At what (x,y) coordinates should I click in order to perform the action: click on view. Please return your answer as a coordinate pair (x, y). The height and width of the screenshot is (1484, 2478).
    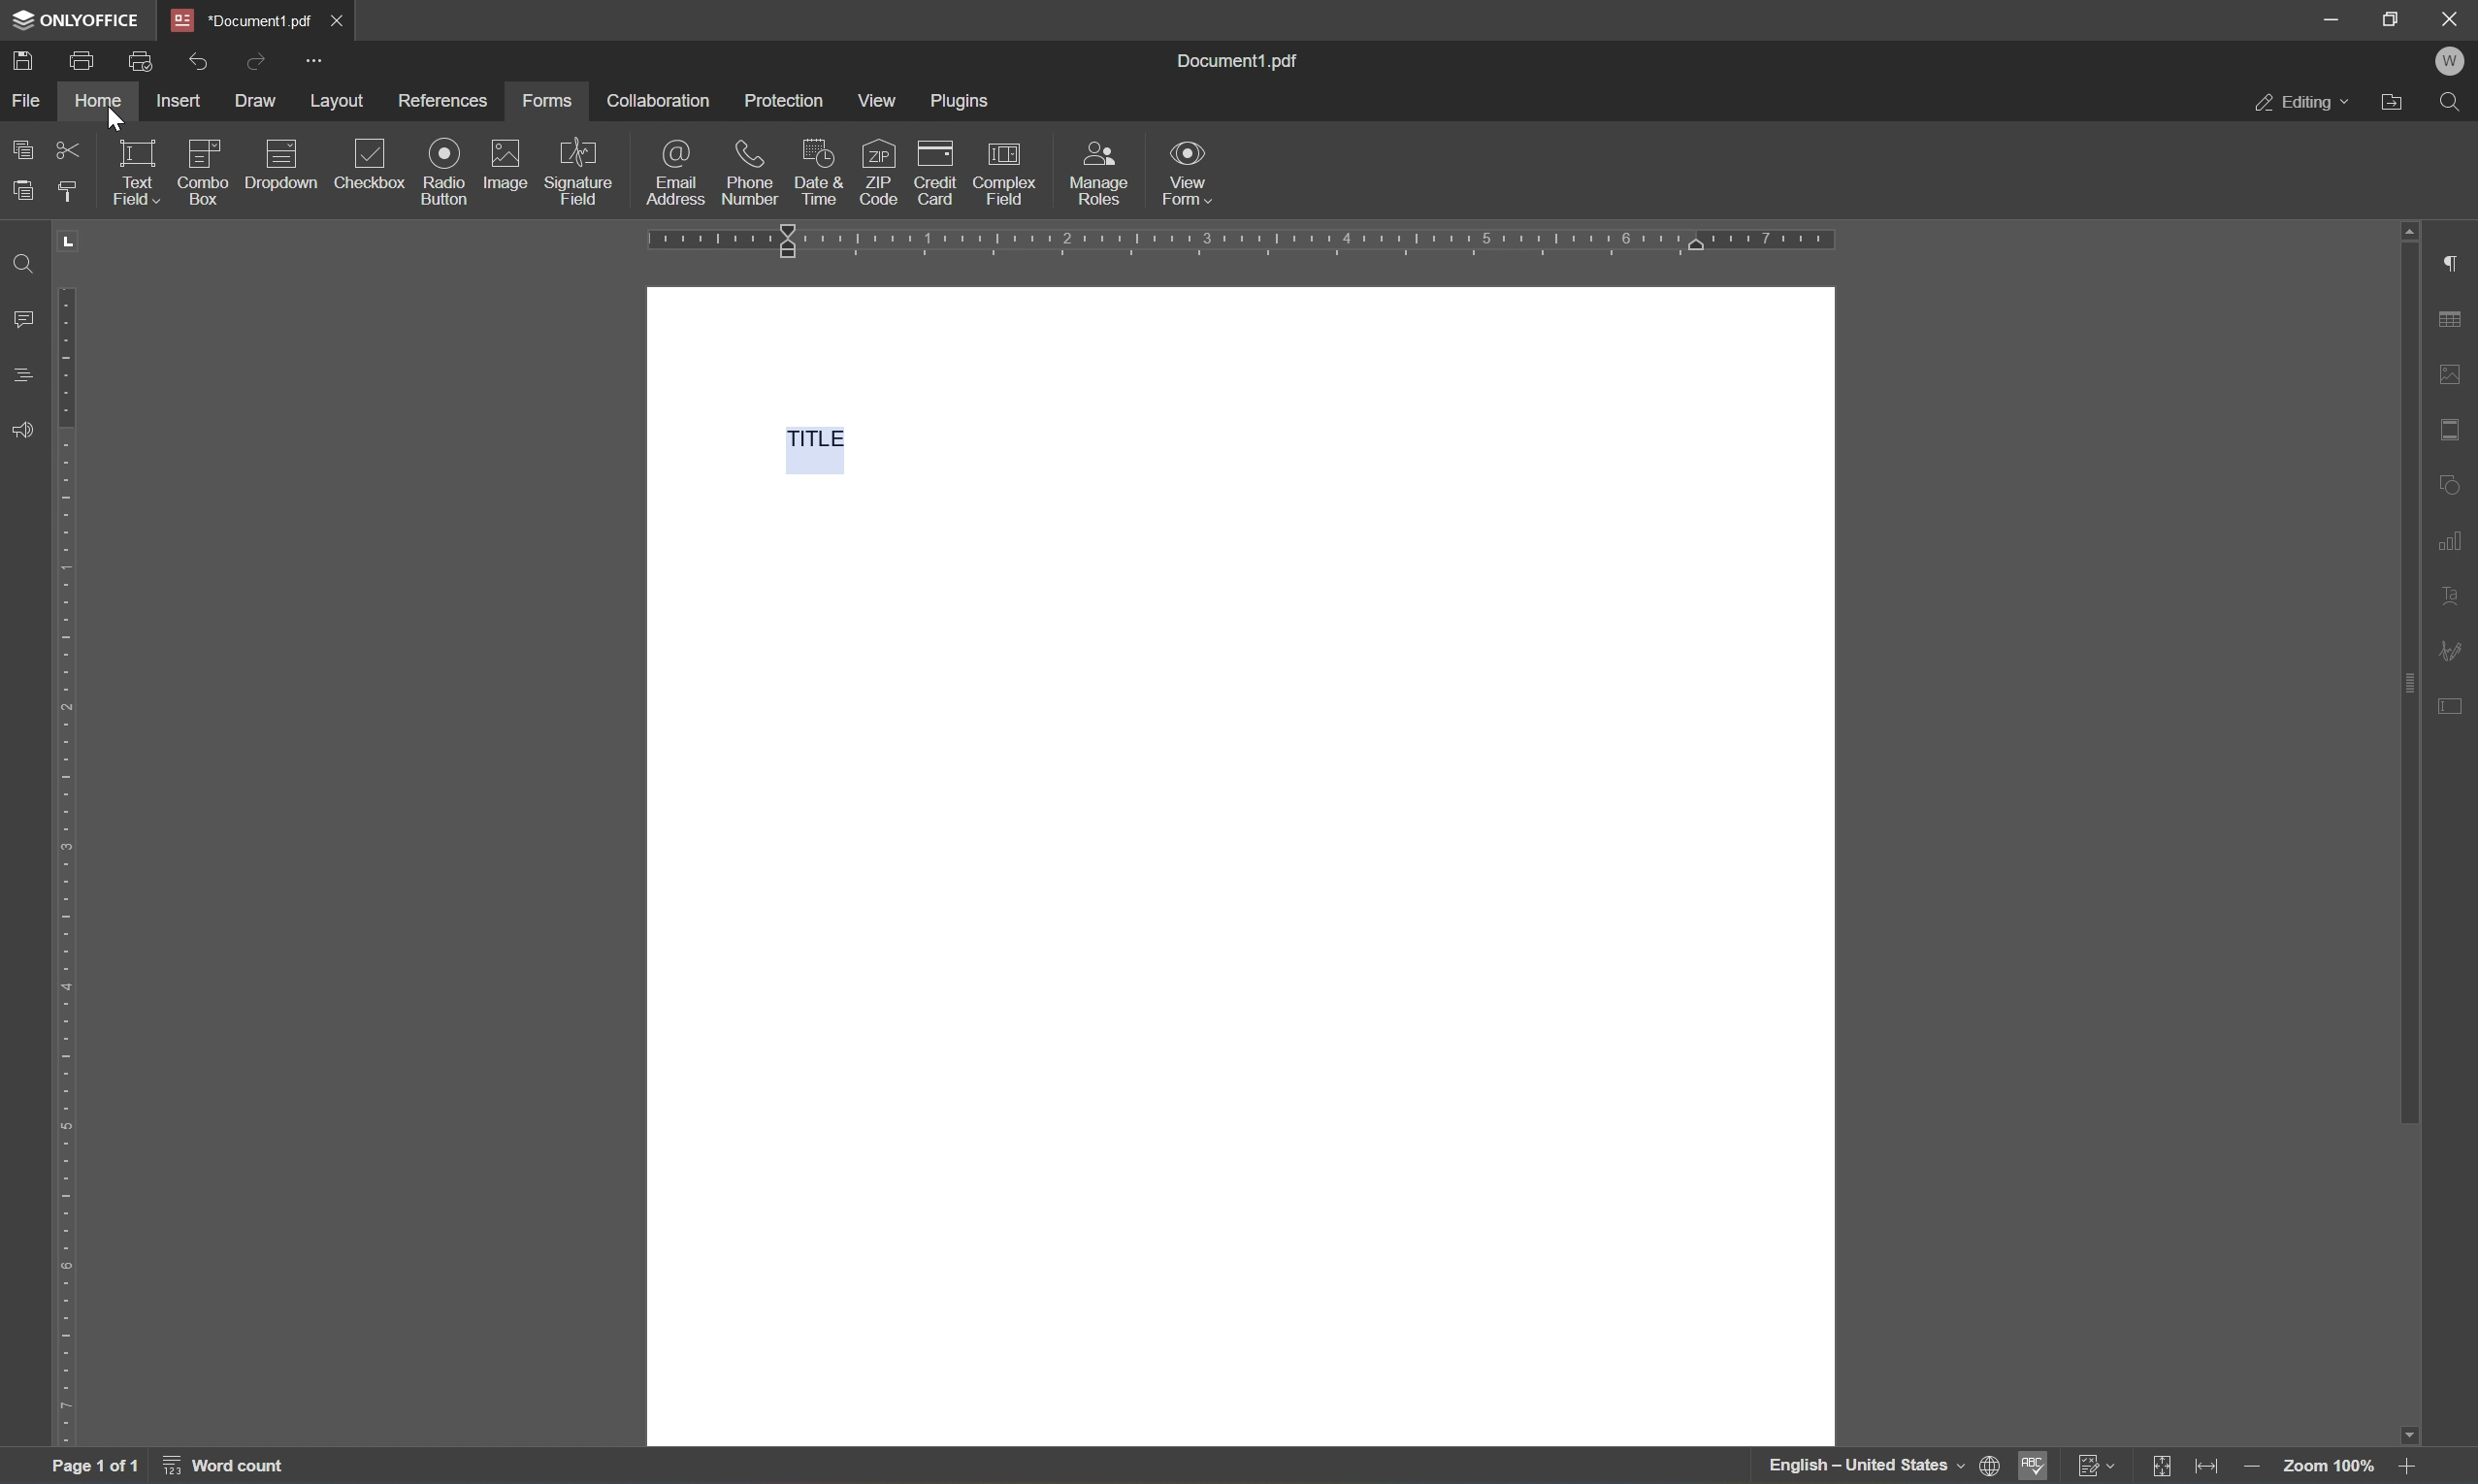
    Looking at the image, I should click on (875, 100).